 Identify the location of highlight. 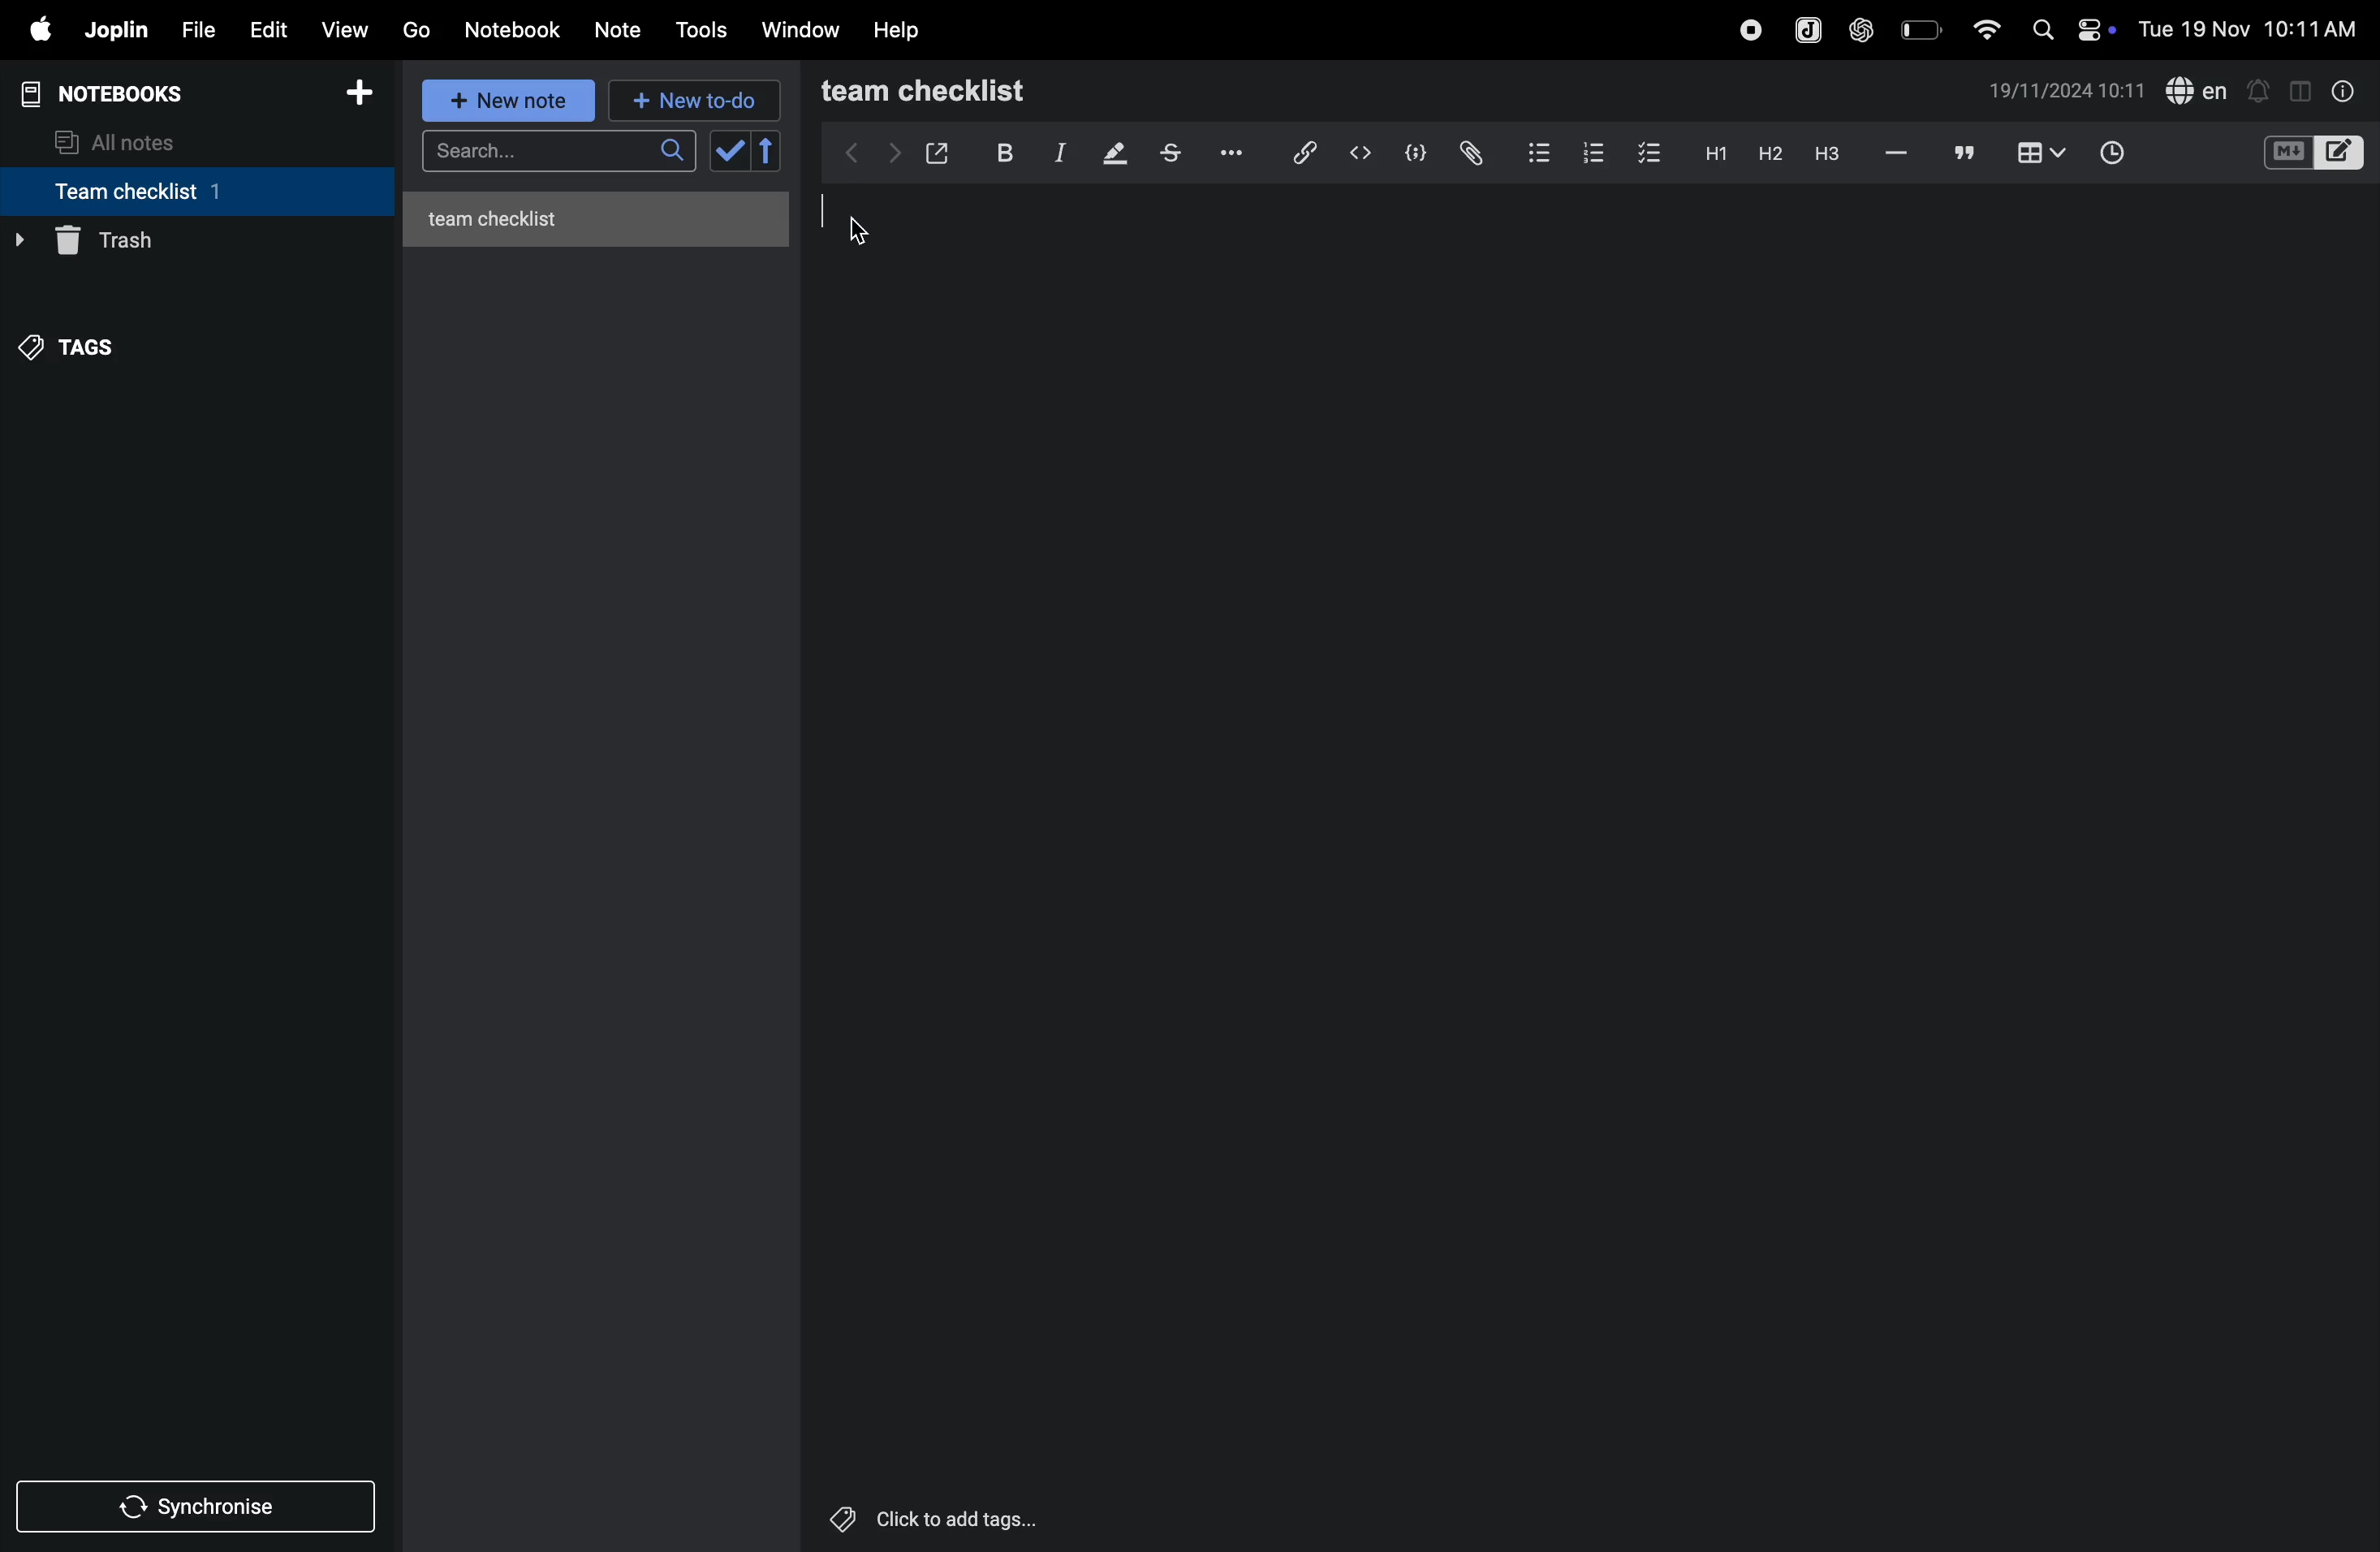
(1112, 154).